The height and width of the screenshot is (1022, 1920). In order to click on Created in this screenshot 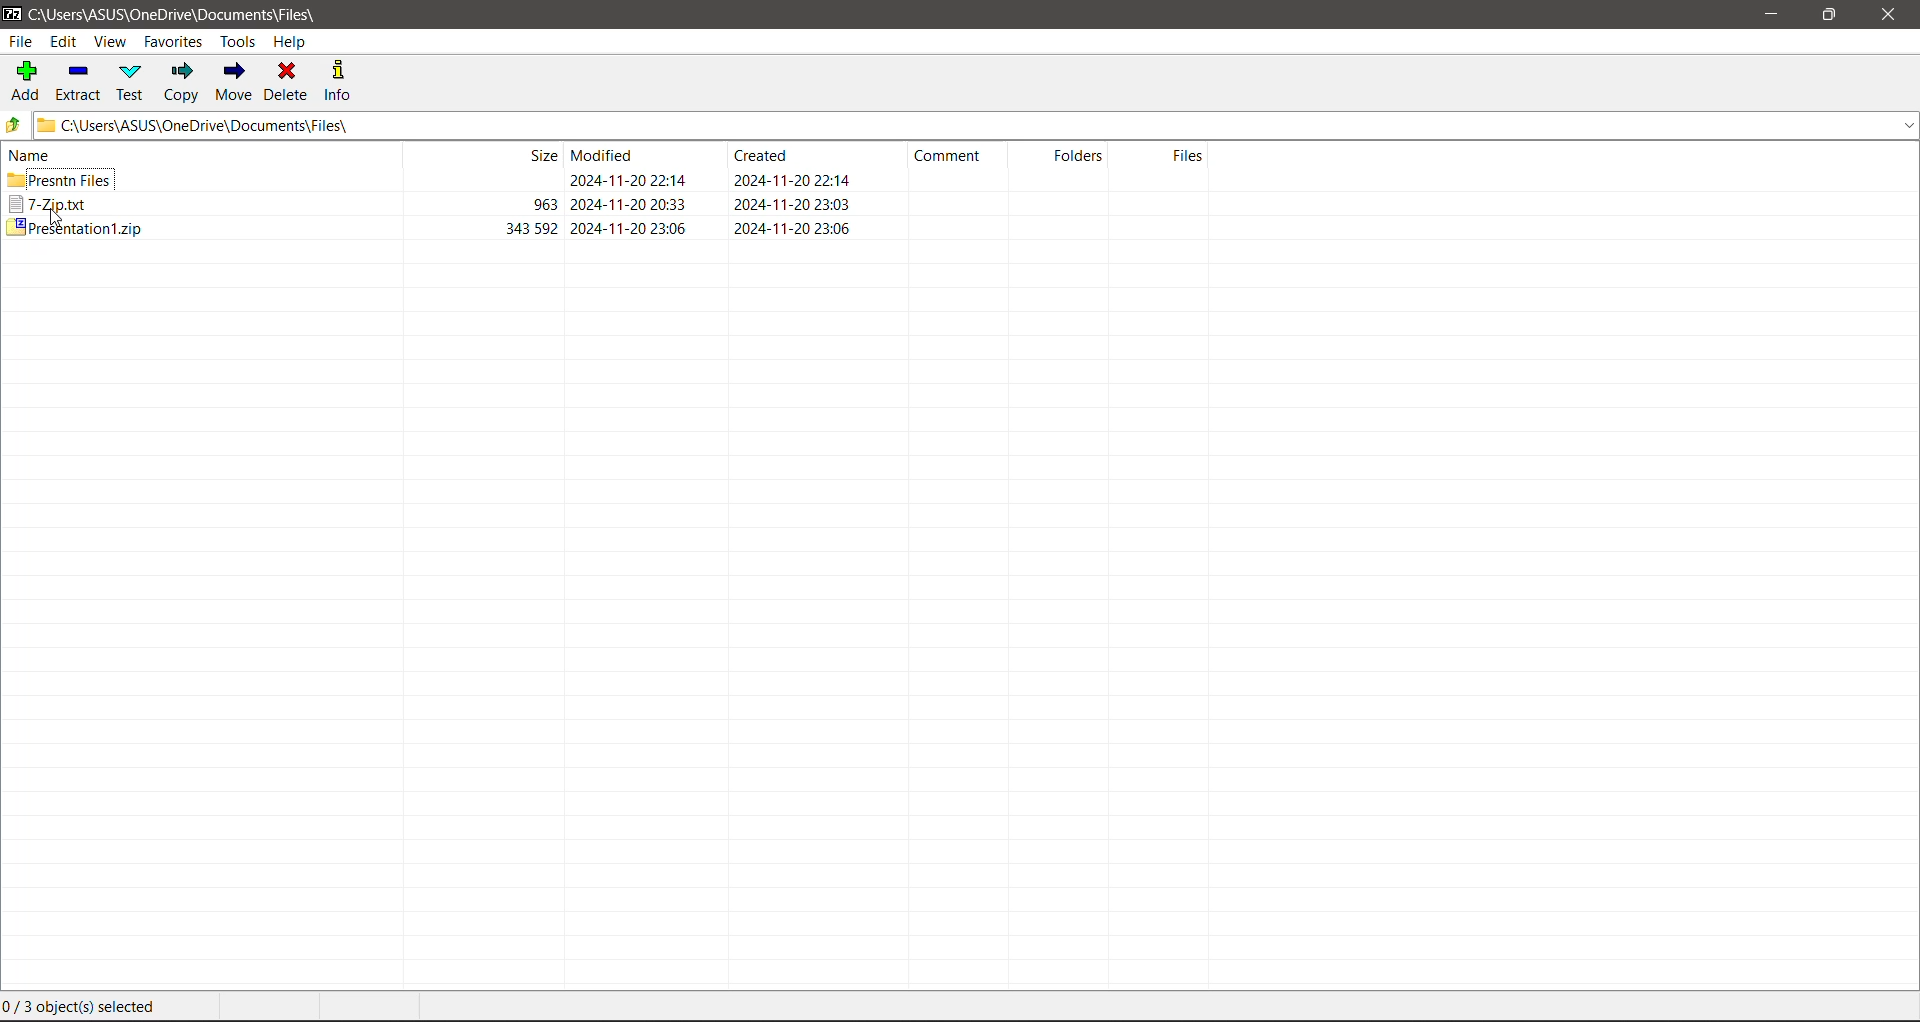, I will do `click(795, 195)`.